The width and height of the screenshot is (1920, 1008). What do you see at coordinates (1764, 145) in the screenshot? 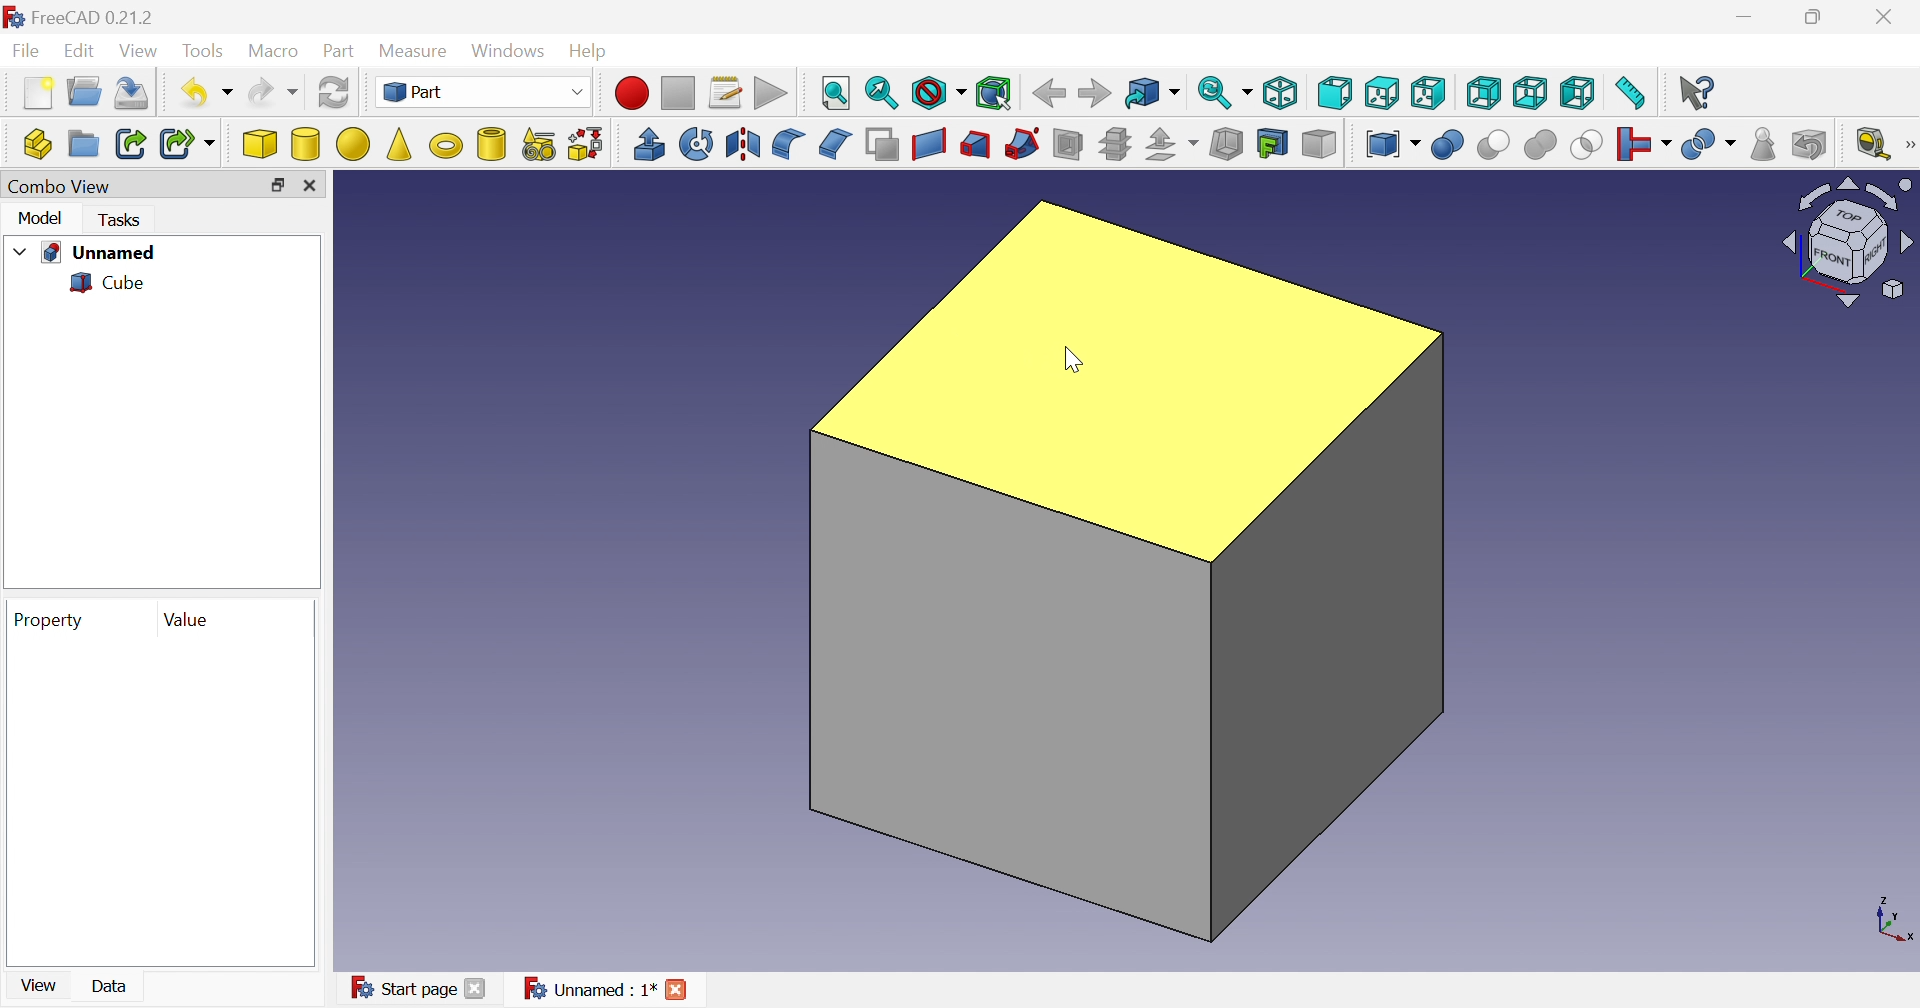
I see `Check geometry` at bounding box center [1764, 145].